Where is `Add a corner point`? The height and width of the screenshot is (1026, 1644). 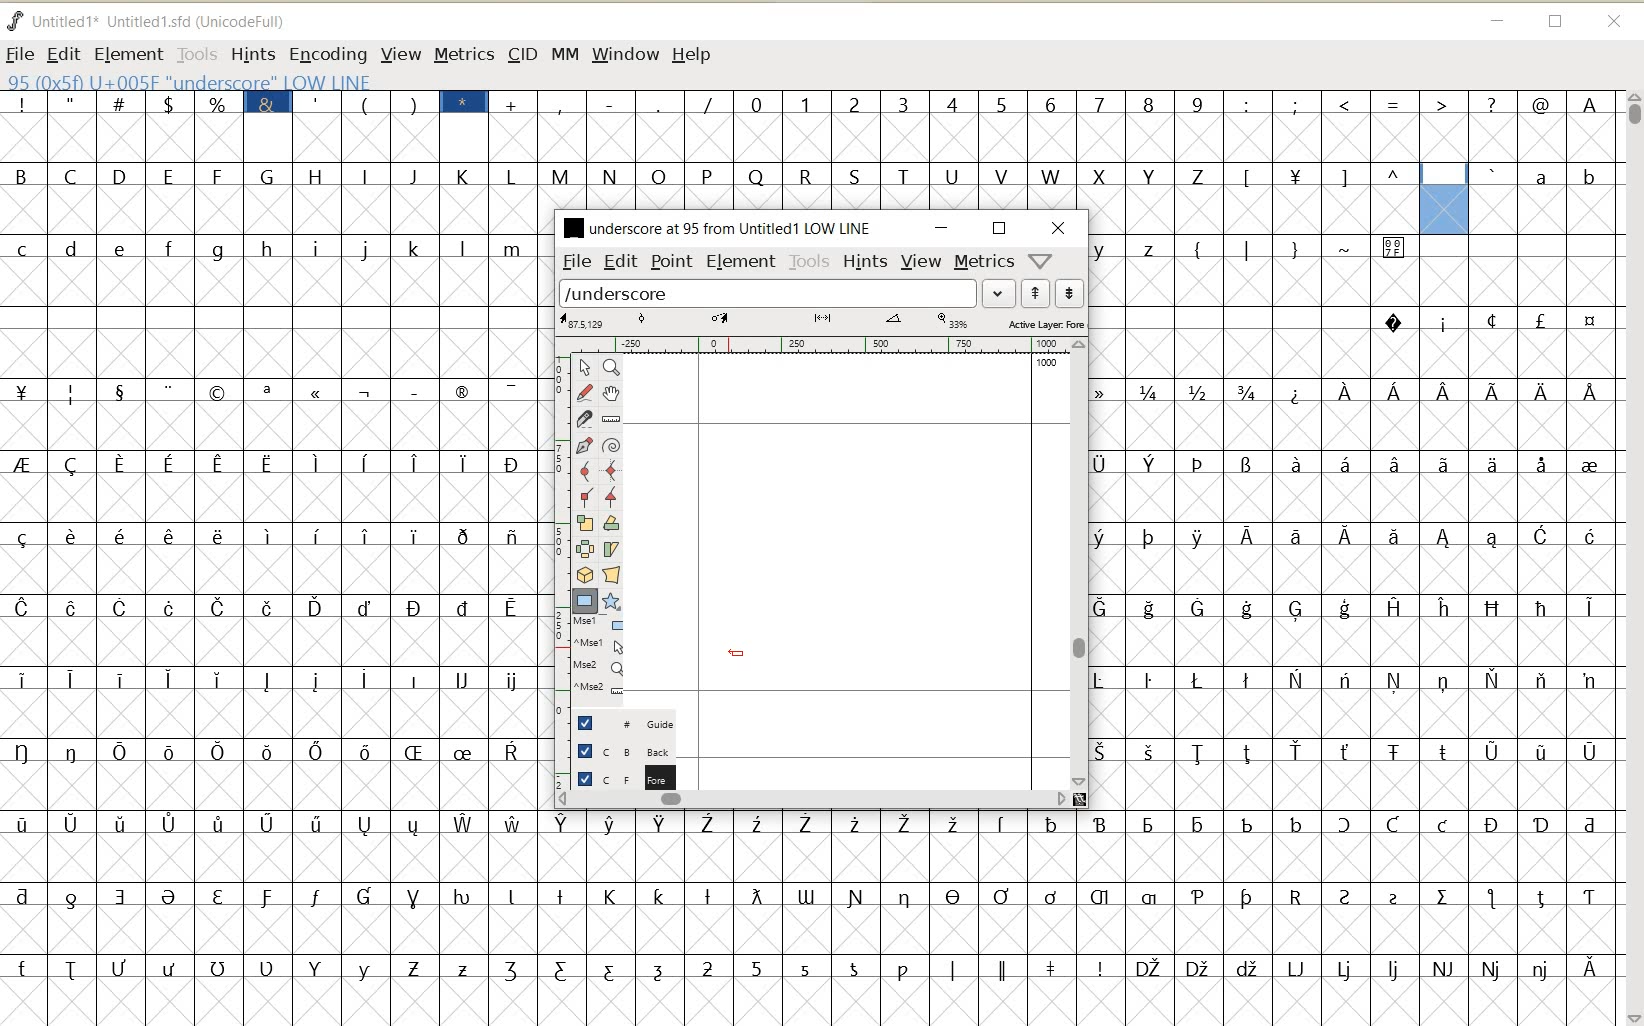
Add a corner point is located at coordinates (586, 496).